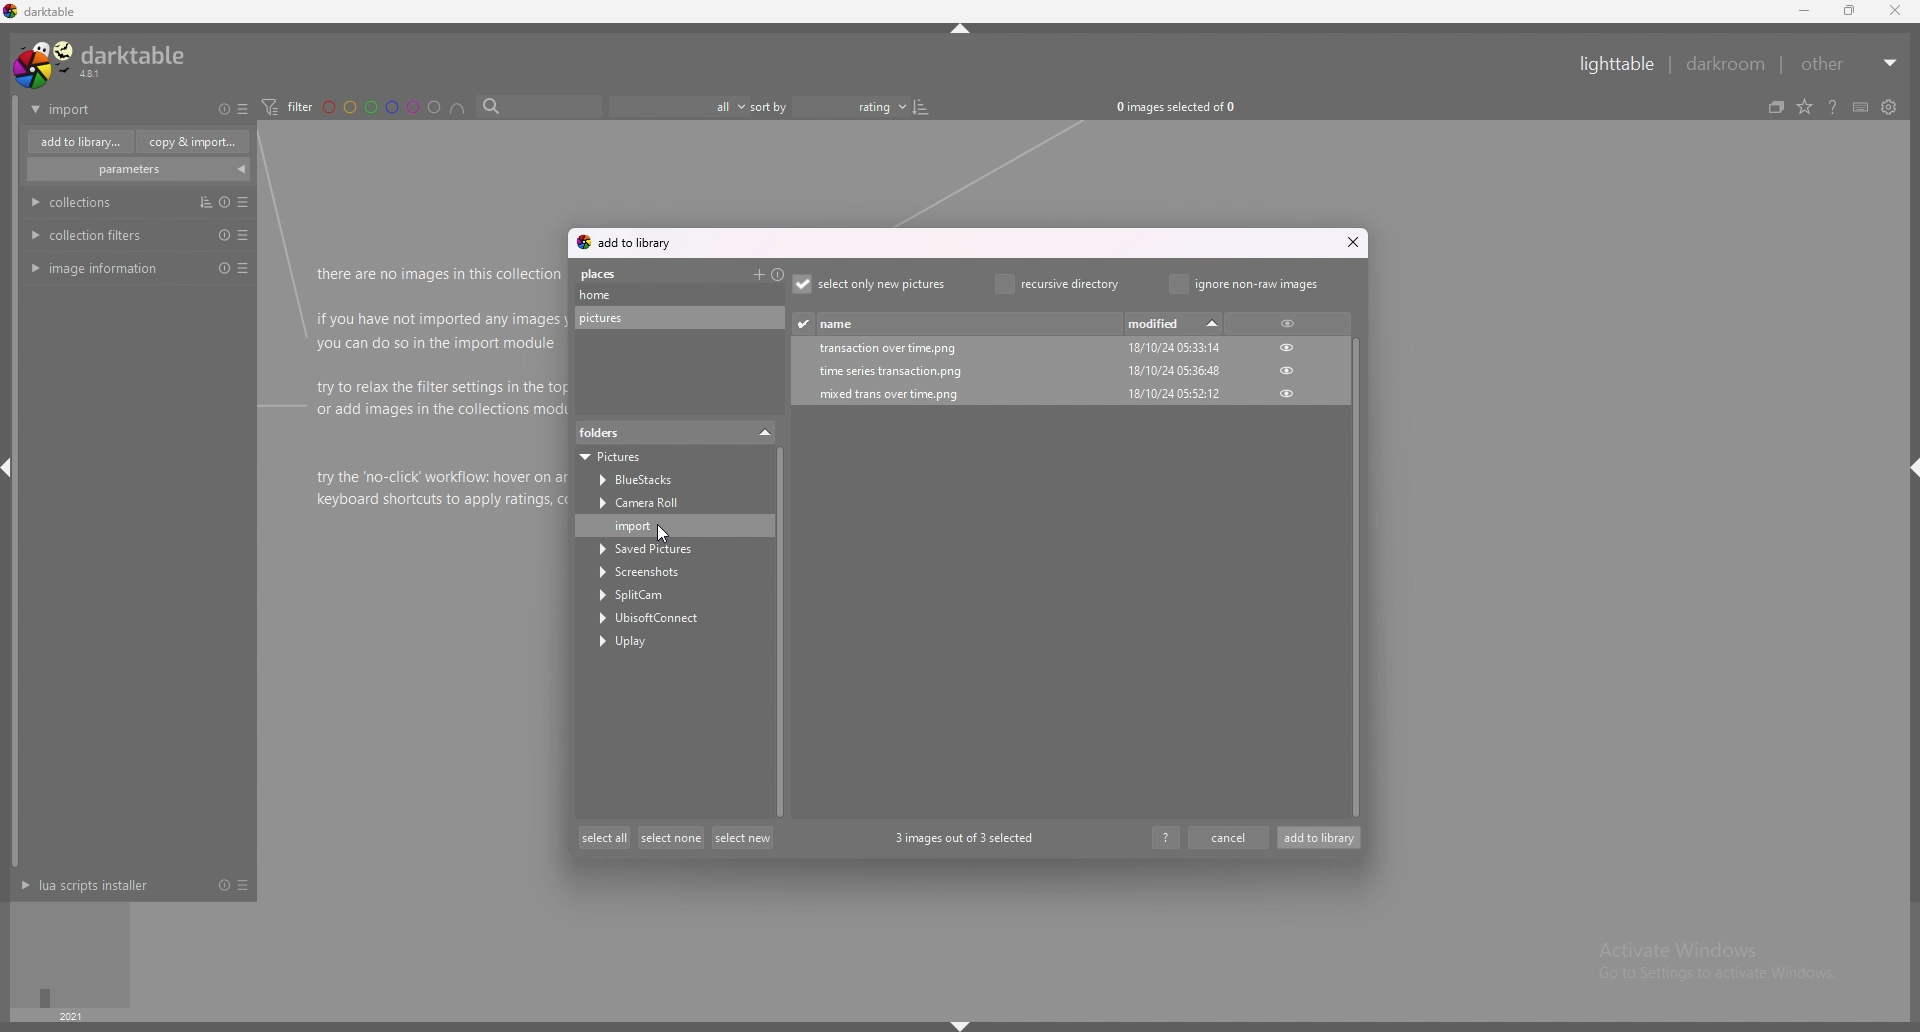 The width and height of the screenshot is (1920, 1032). What do you see at coordinates (652, 320) in the screenshot?
I see `pictures` at bounding box center [652, 320].